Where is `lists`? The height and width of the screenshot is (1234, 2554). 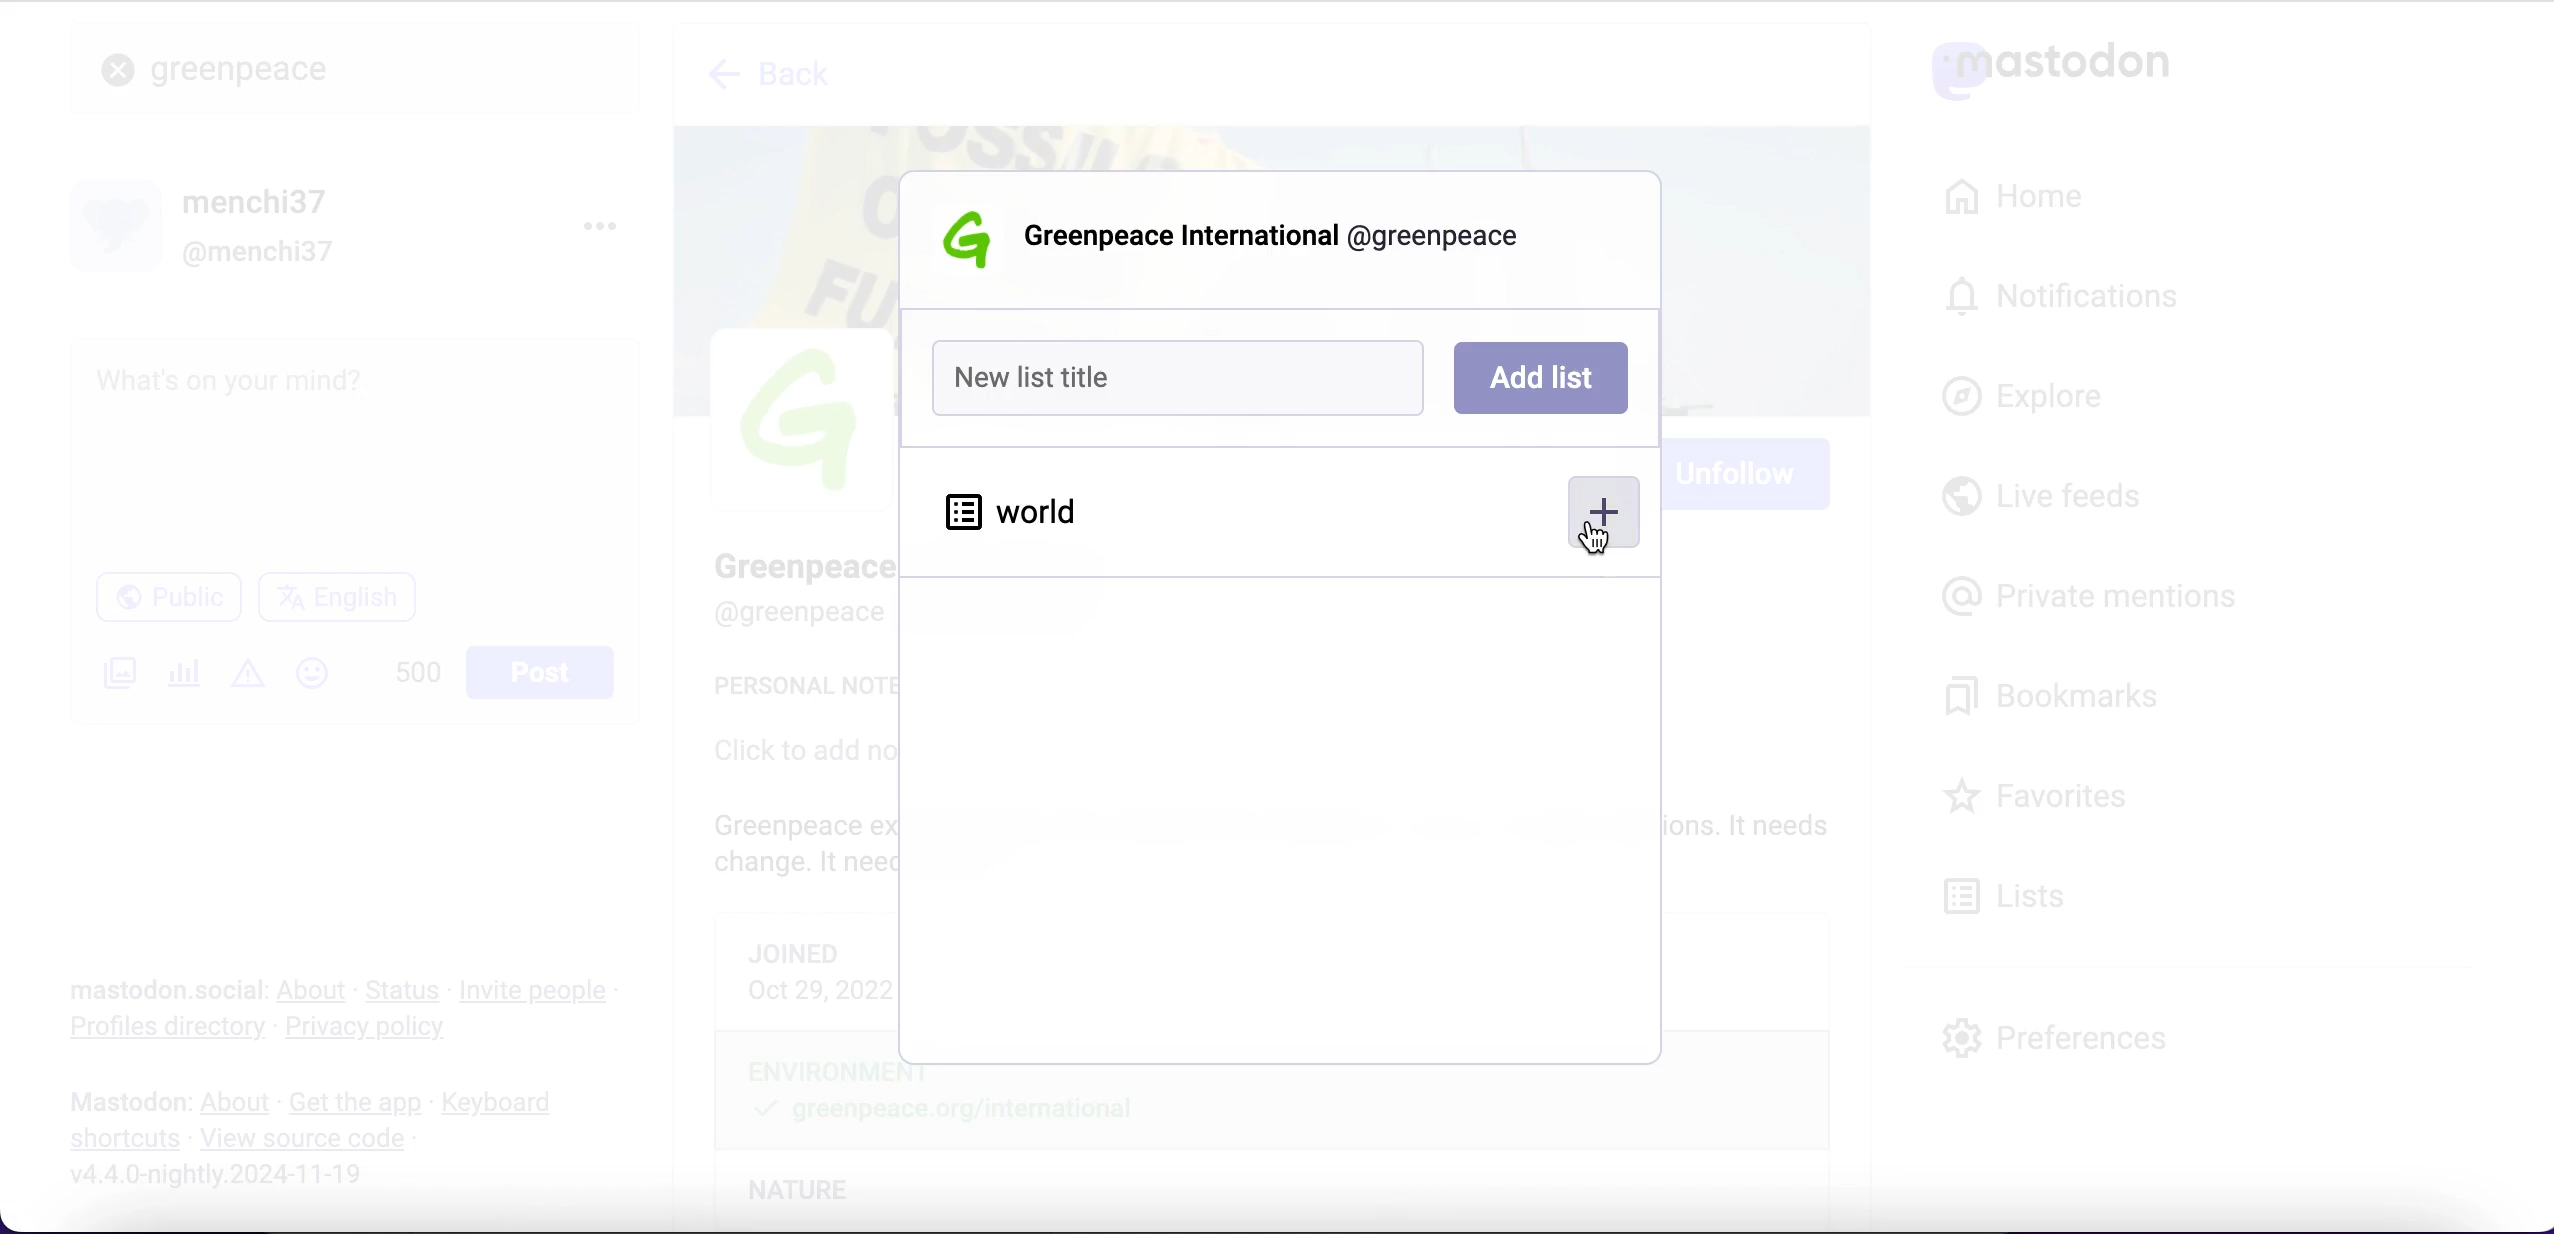
lists is located at coordinates (2016, 894).